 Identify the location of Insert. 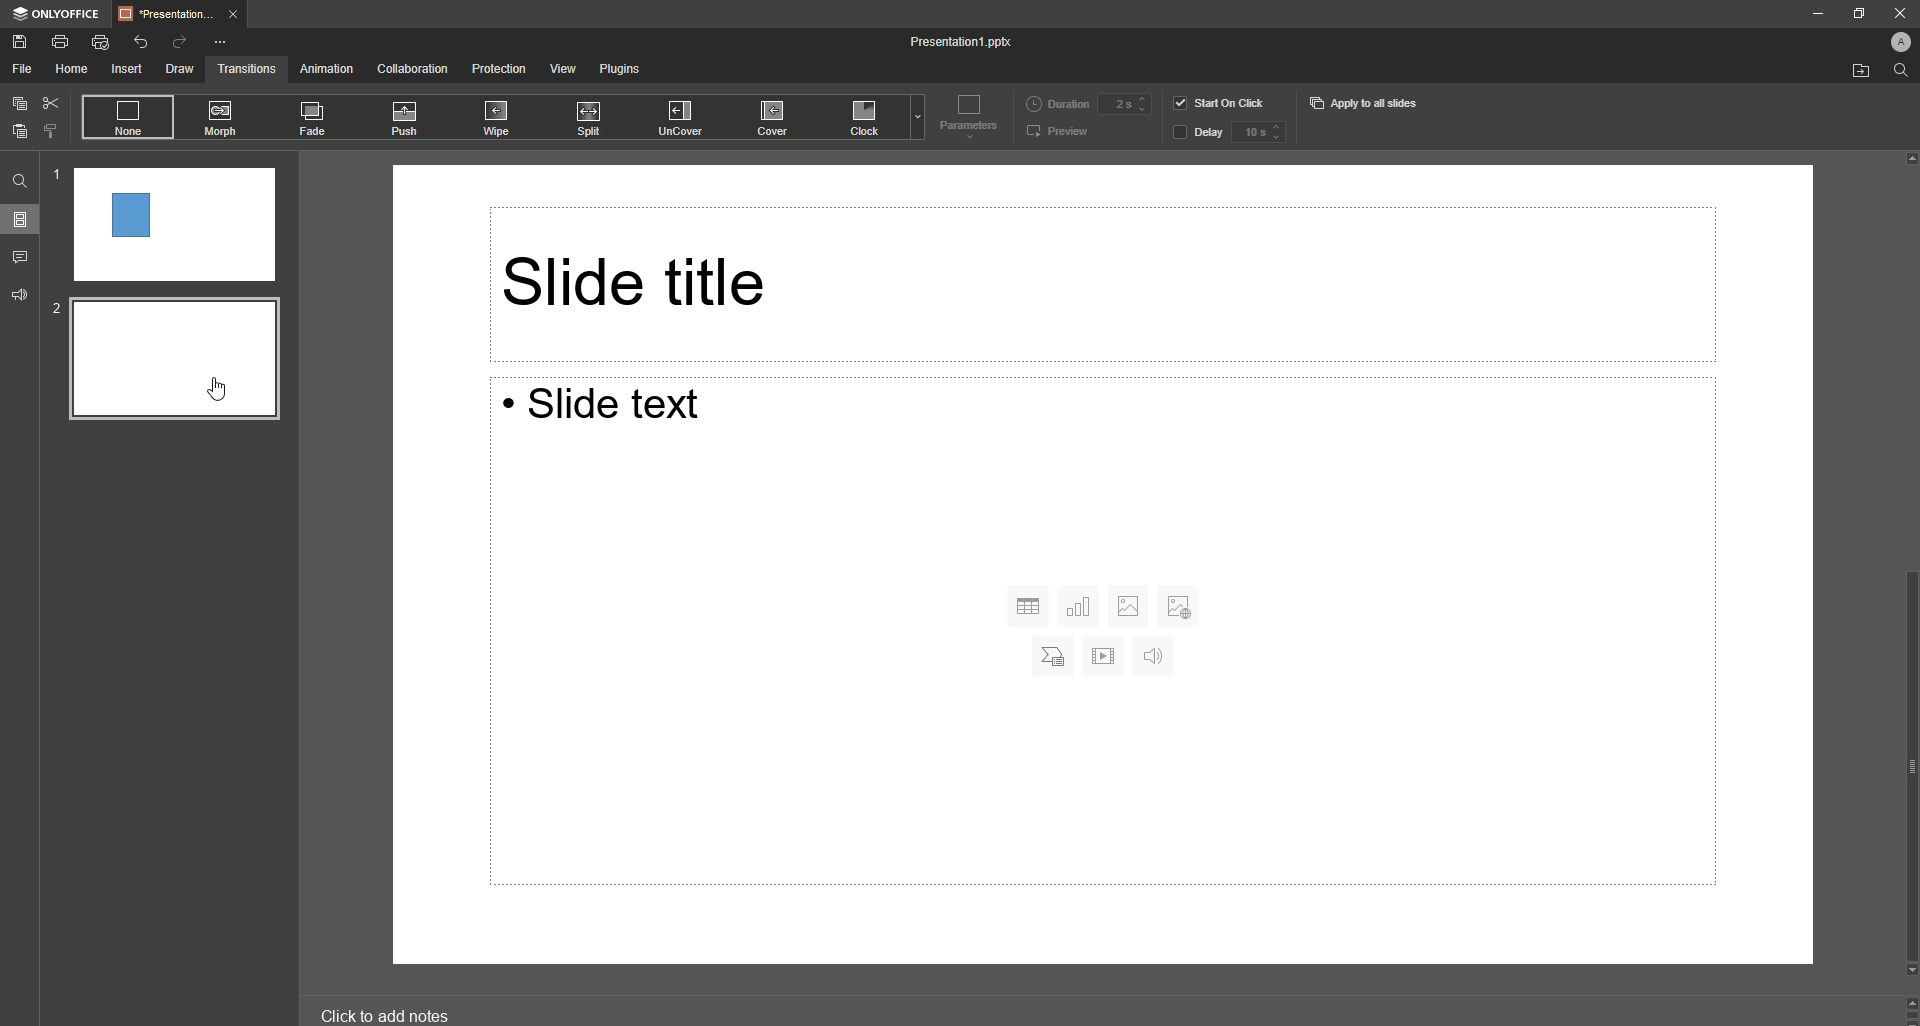
(124, 69).